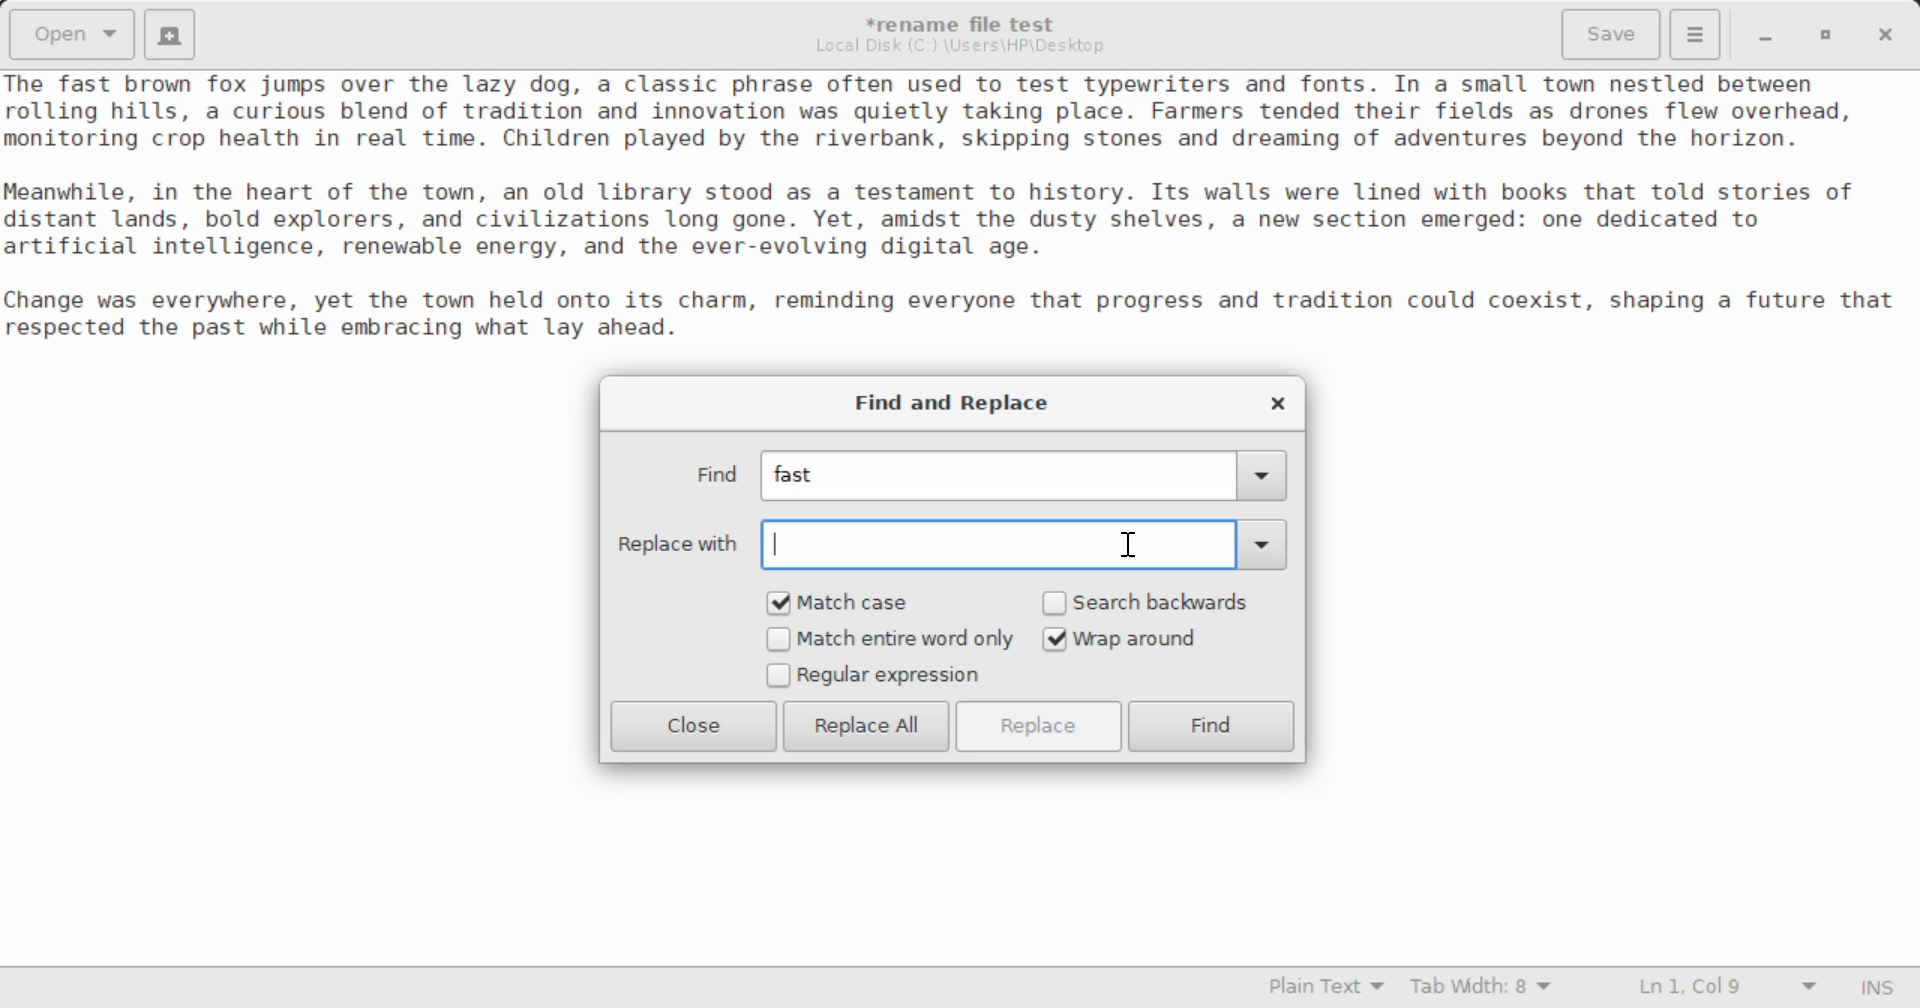 The height and width of the screenshot is (1008, 1920). What do you see at coordinates (1124, 546) in the screenshot?
I see `Cursor Position` at bounding box center [1124, 546].